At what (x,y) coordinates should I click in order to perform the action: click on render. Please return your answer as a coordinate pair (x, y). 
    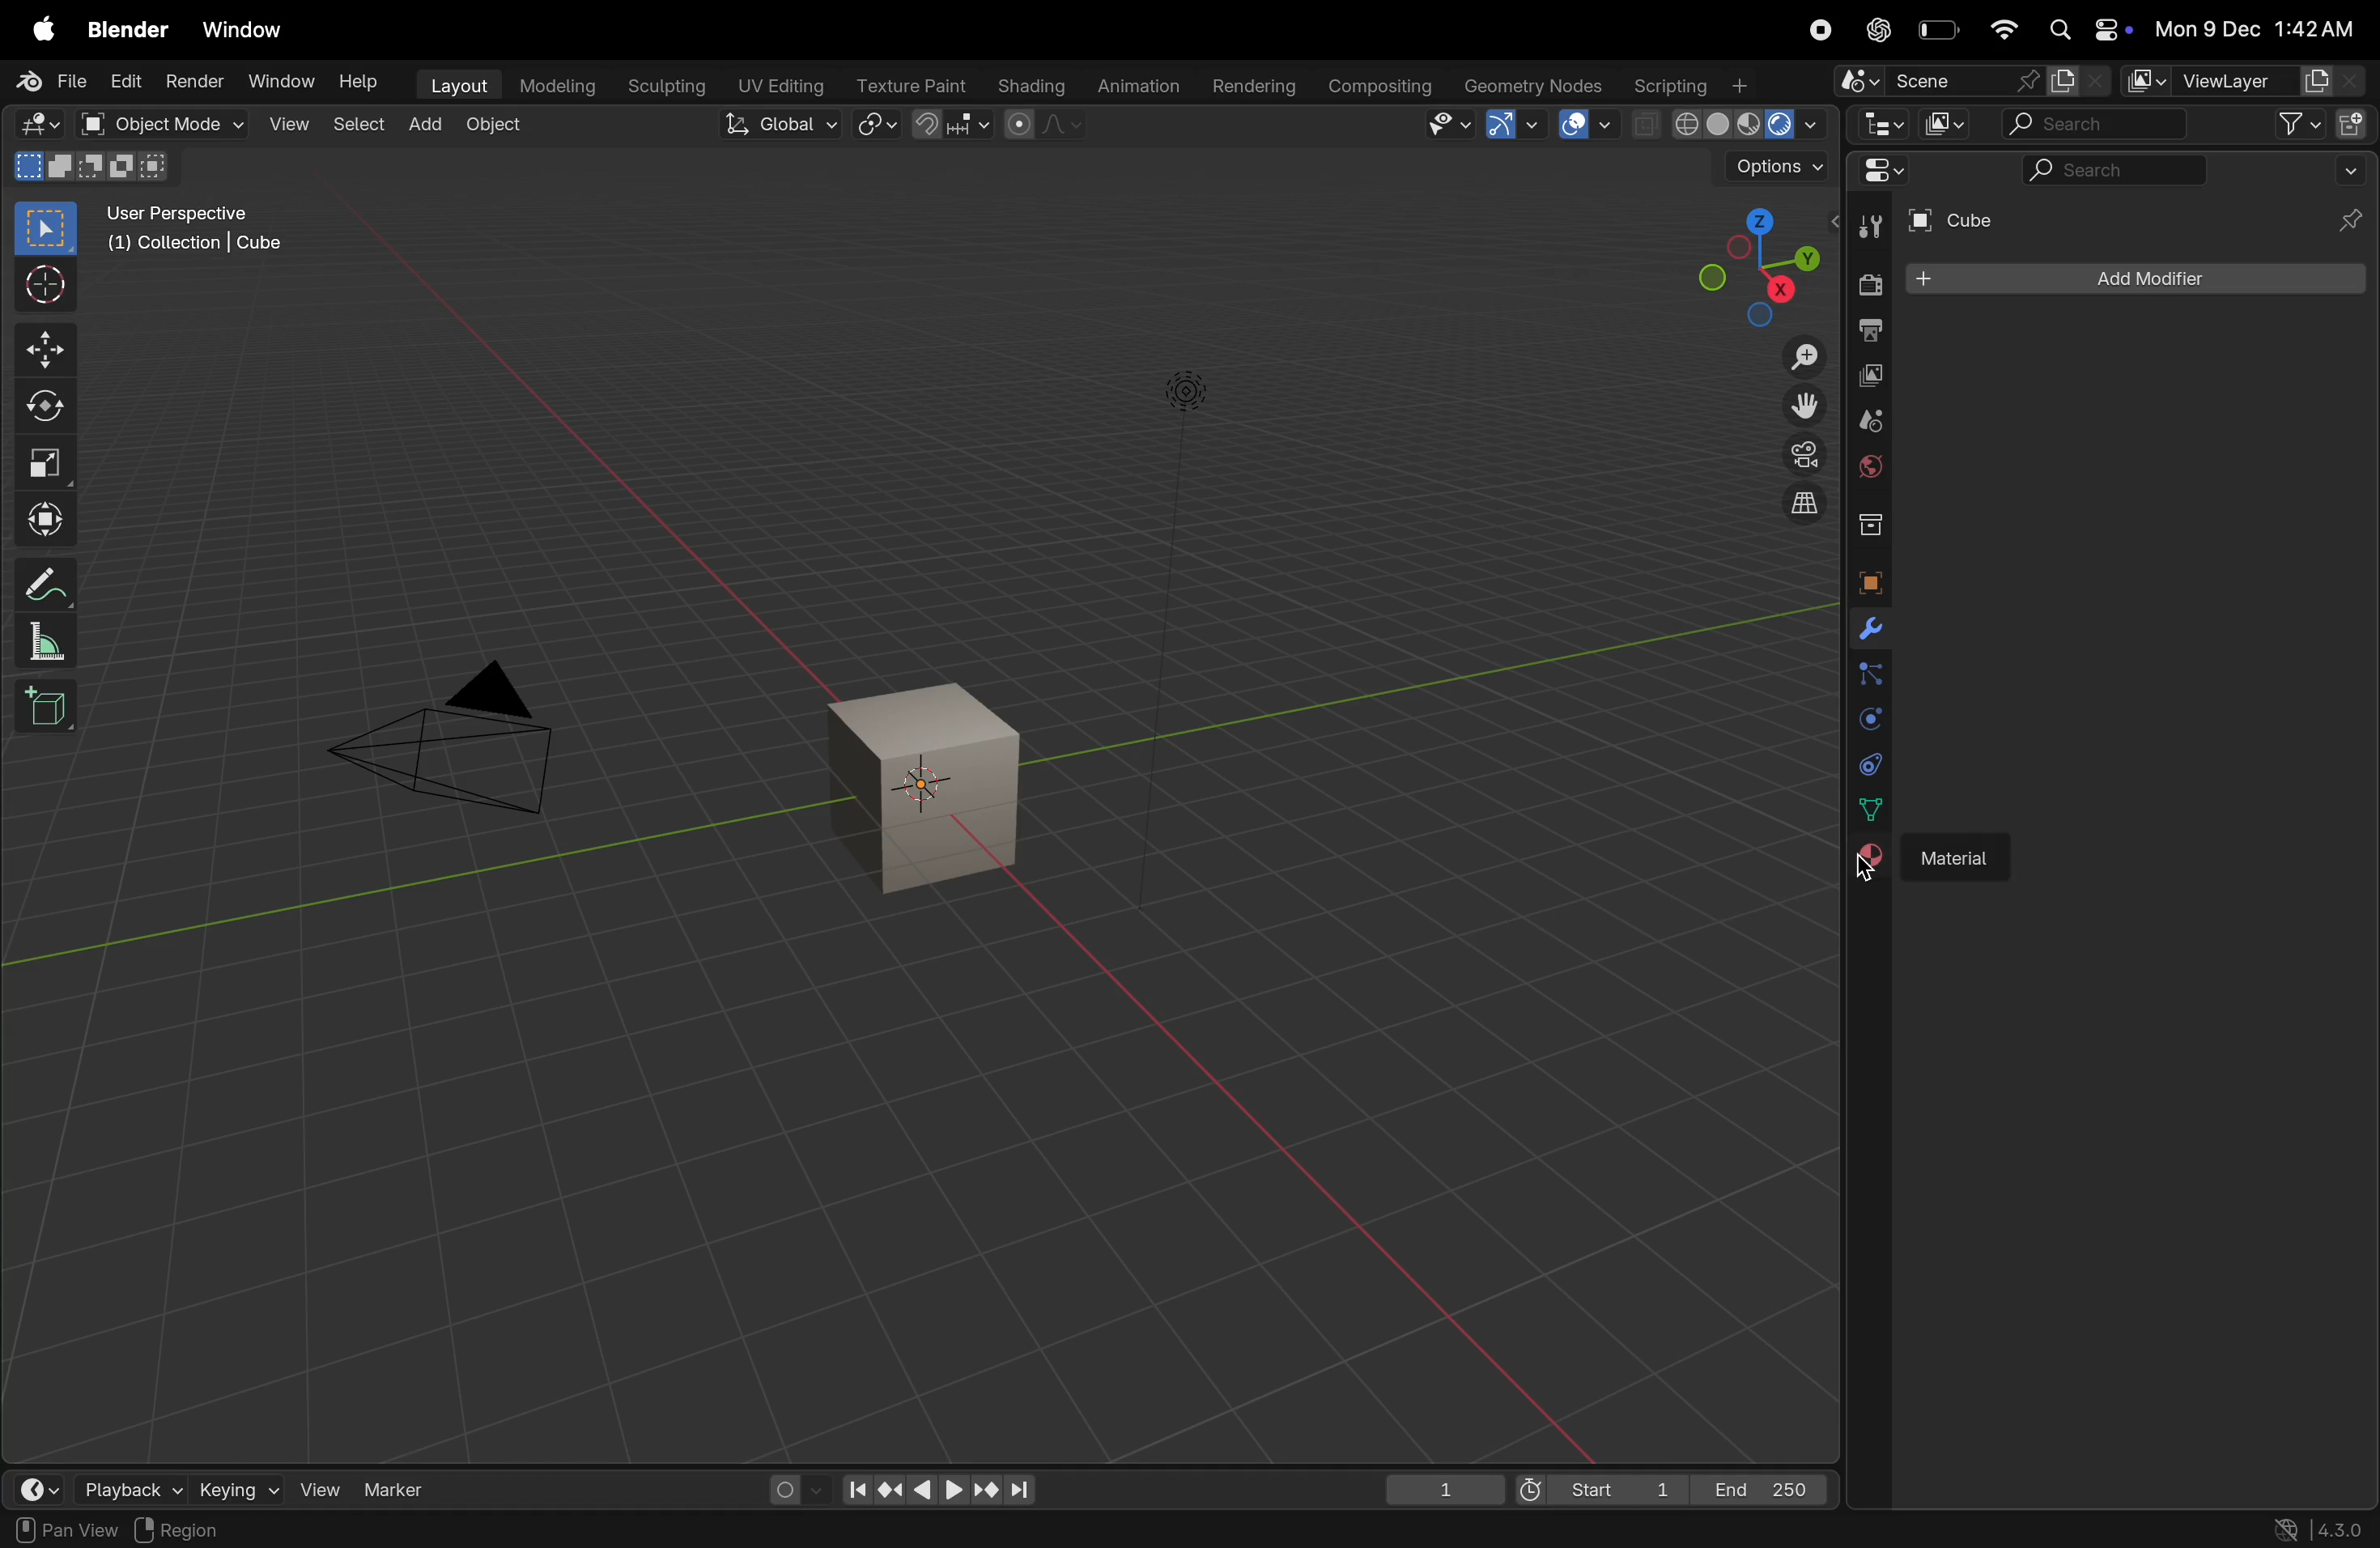
    Looking at the image, I should click on (1864, 286).